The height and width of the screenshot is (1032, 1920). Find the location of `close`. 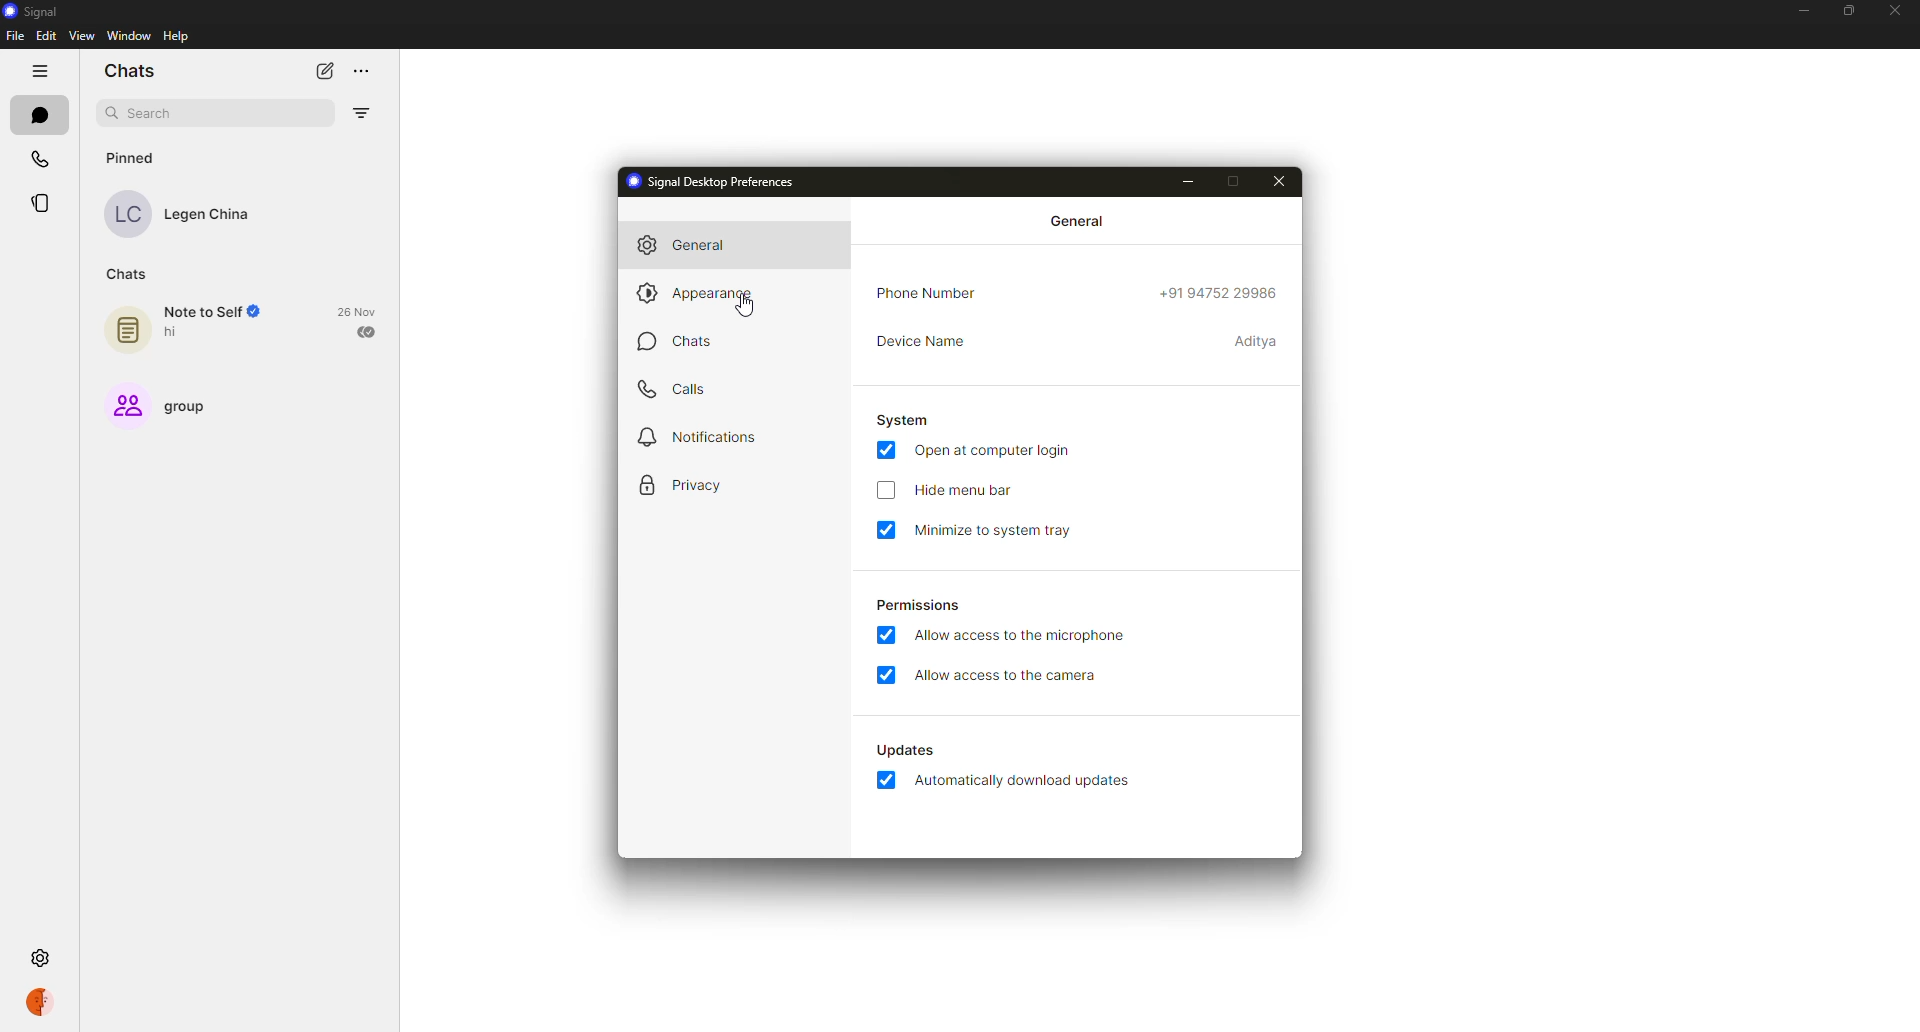

close is located at coordinates (1896, 8).